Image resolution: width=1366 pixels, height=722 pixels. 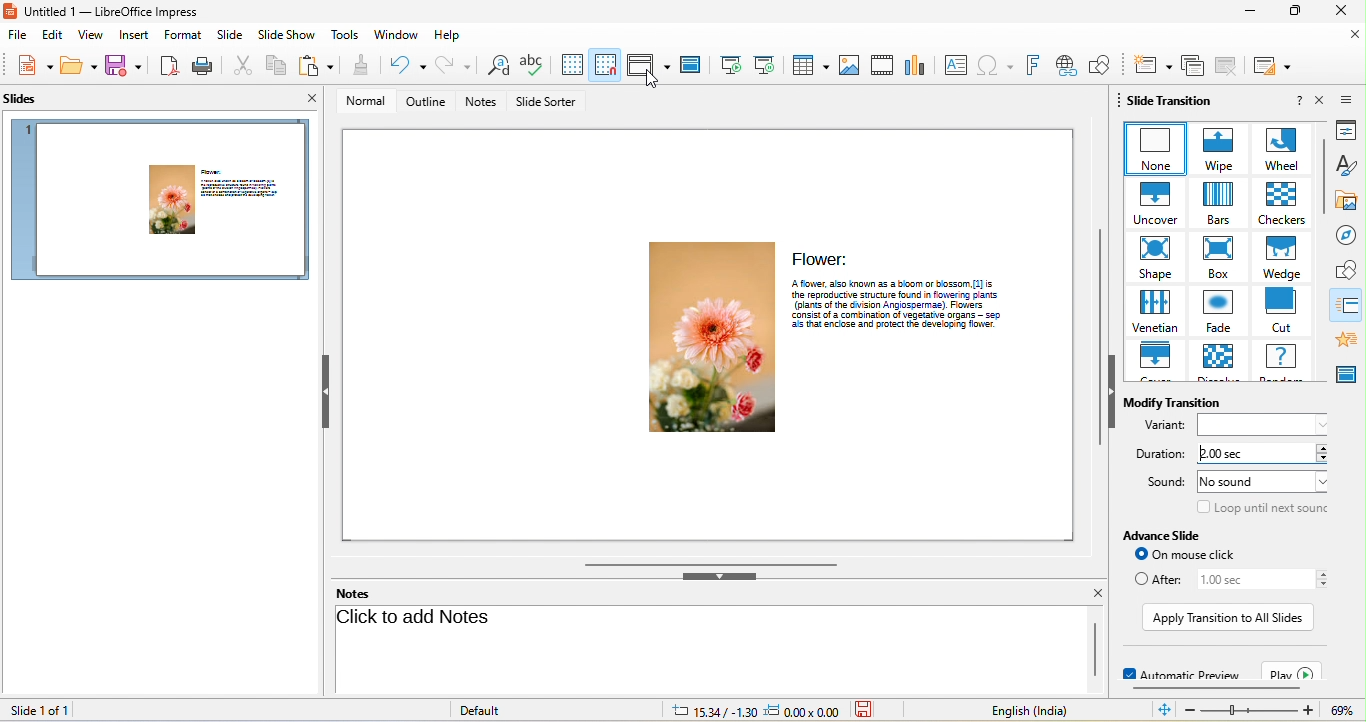 What do you see at coordinates (230, 36) in the screenshot?
I see `slide` at bounding box center [230, 36].